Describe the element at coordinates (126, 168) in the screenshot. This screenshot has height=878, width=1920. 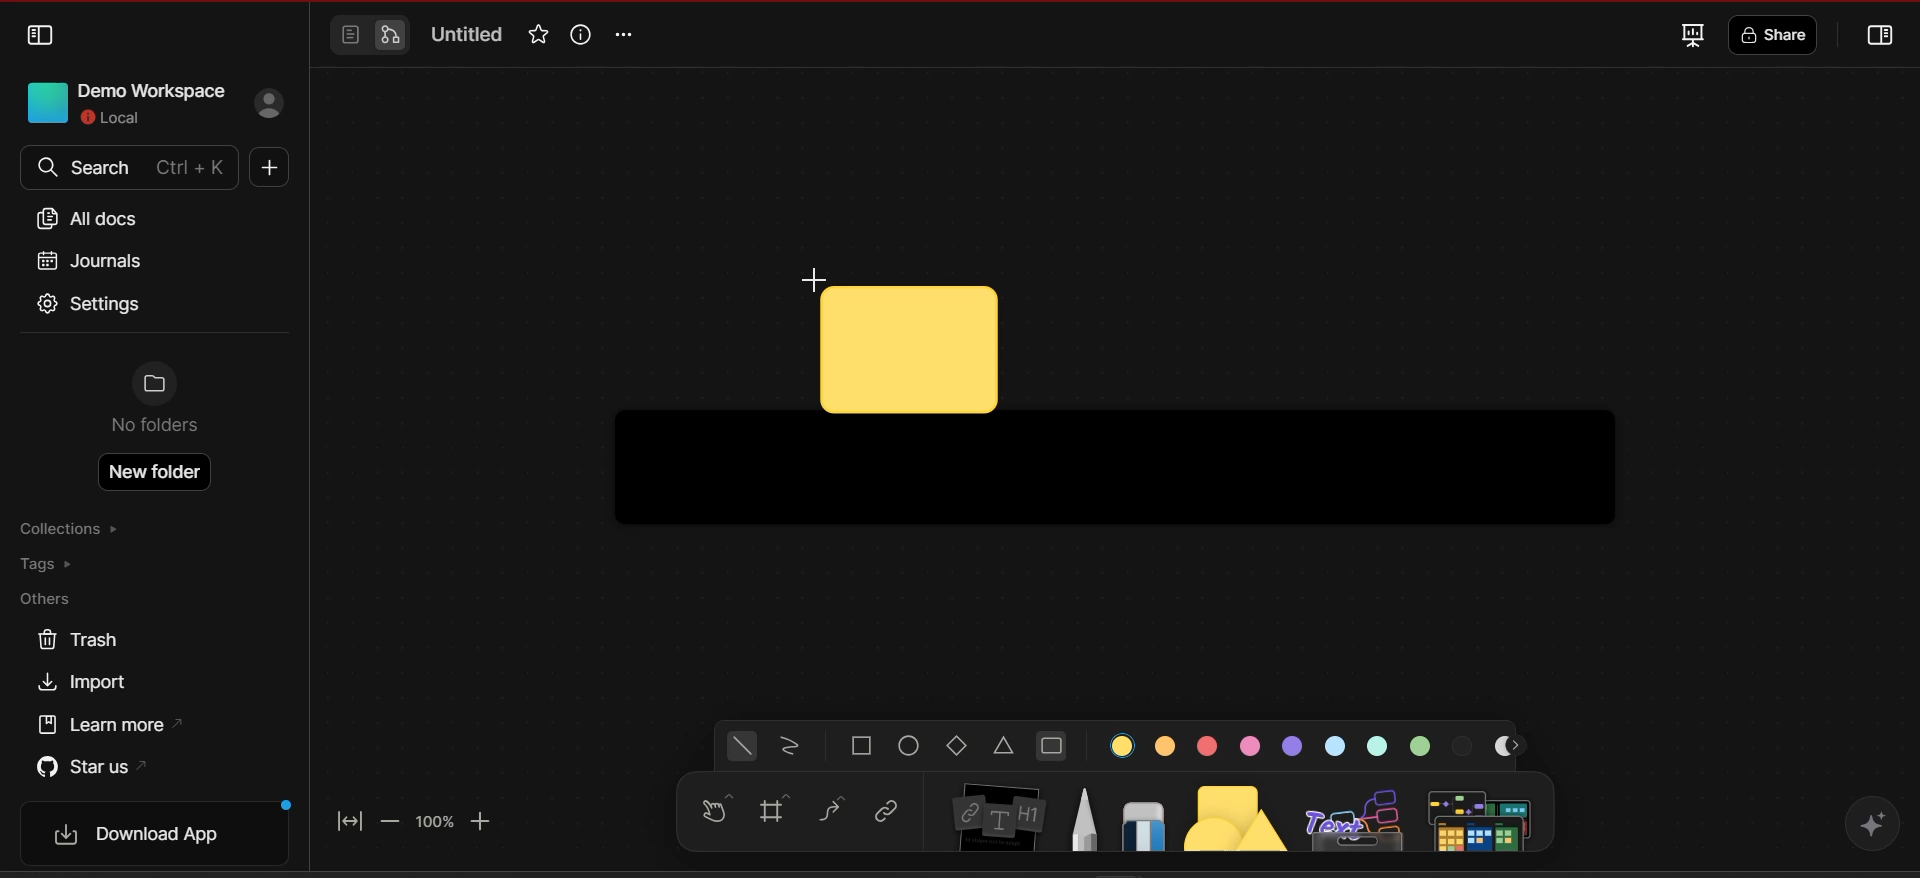
I see `search` at that location.